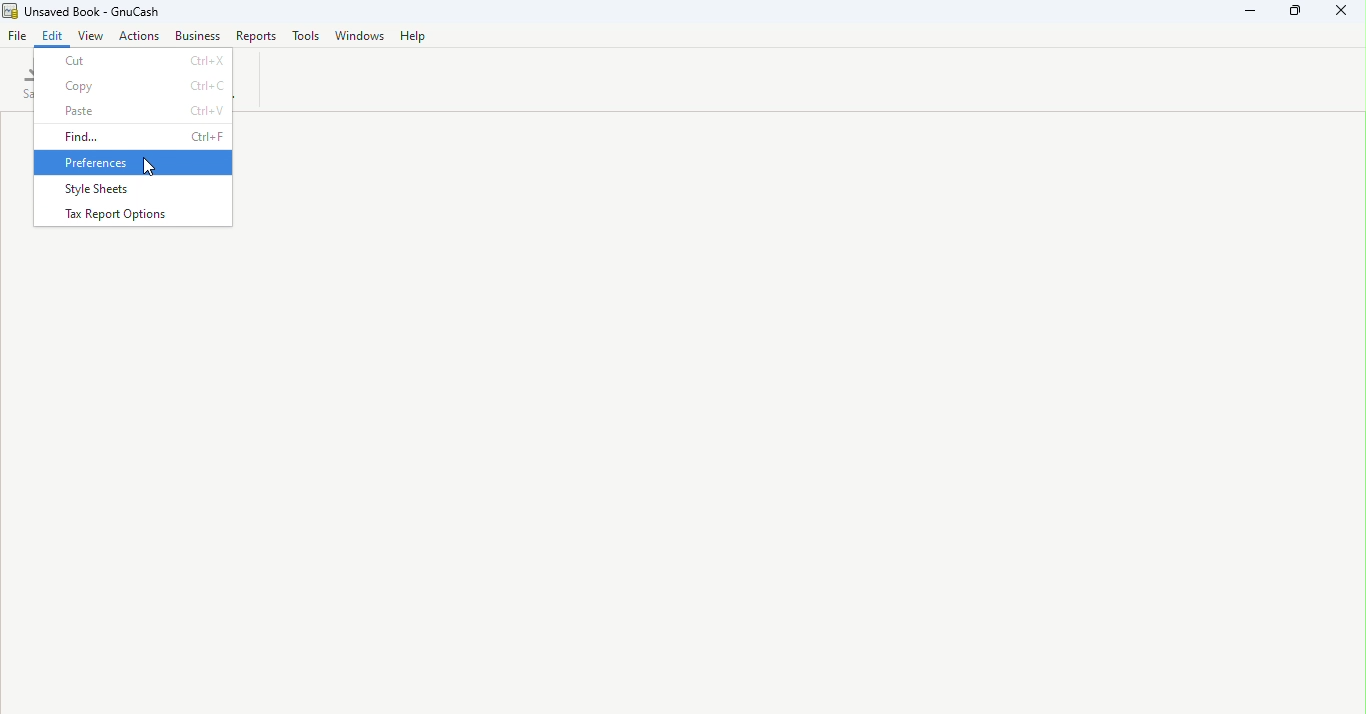  Describe the element at coordinates (306, 34) in the screenshot. I see `Tools` at that location.